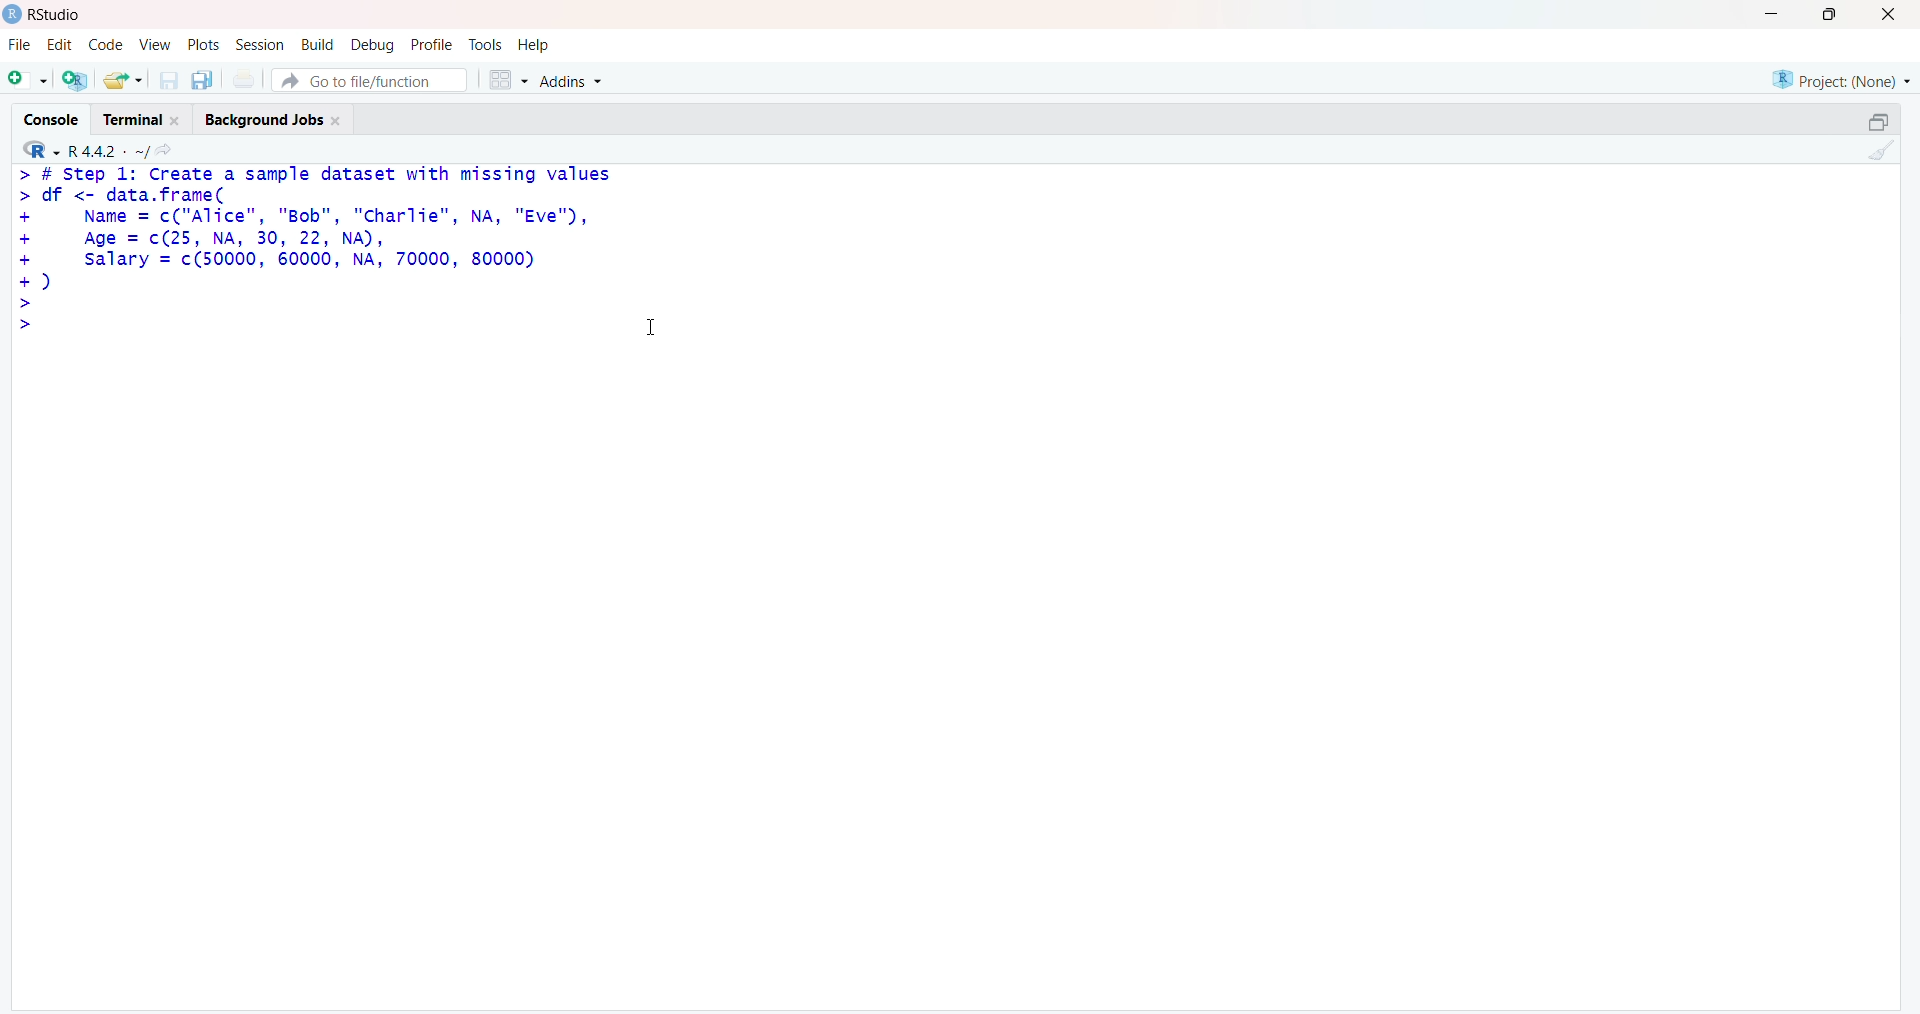 Image resolution: width=1920 pixels, height=1014 pixels. I want to click on Edit, so click(59, 46).